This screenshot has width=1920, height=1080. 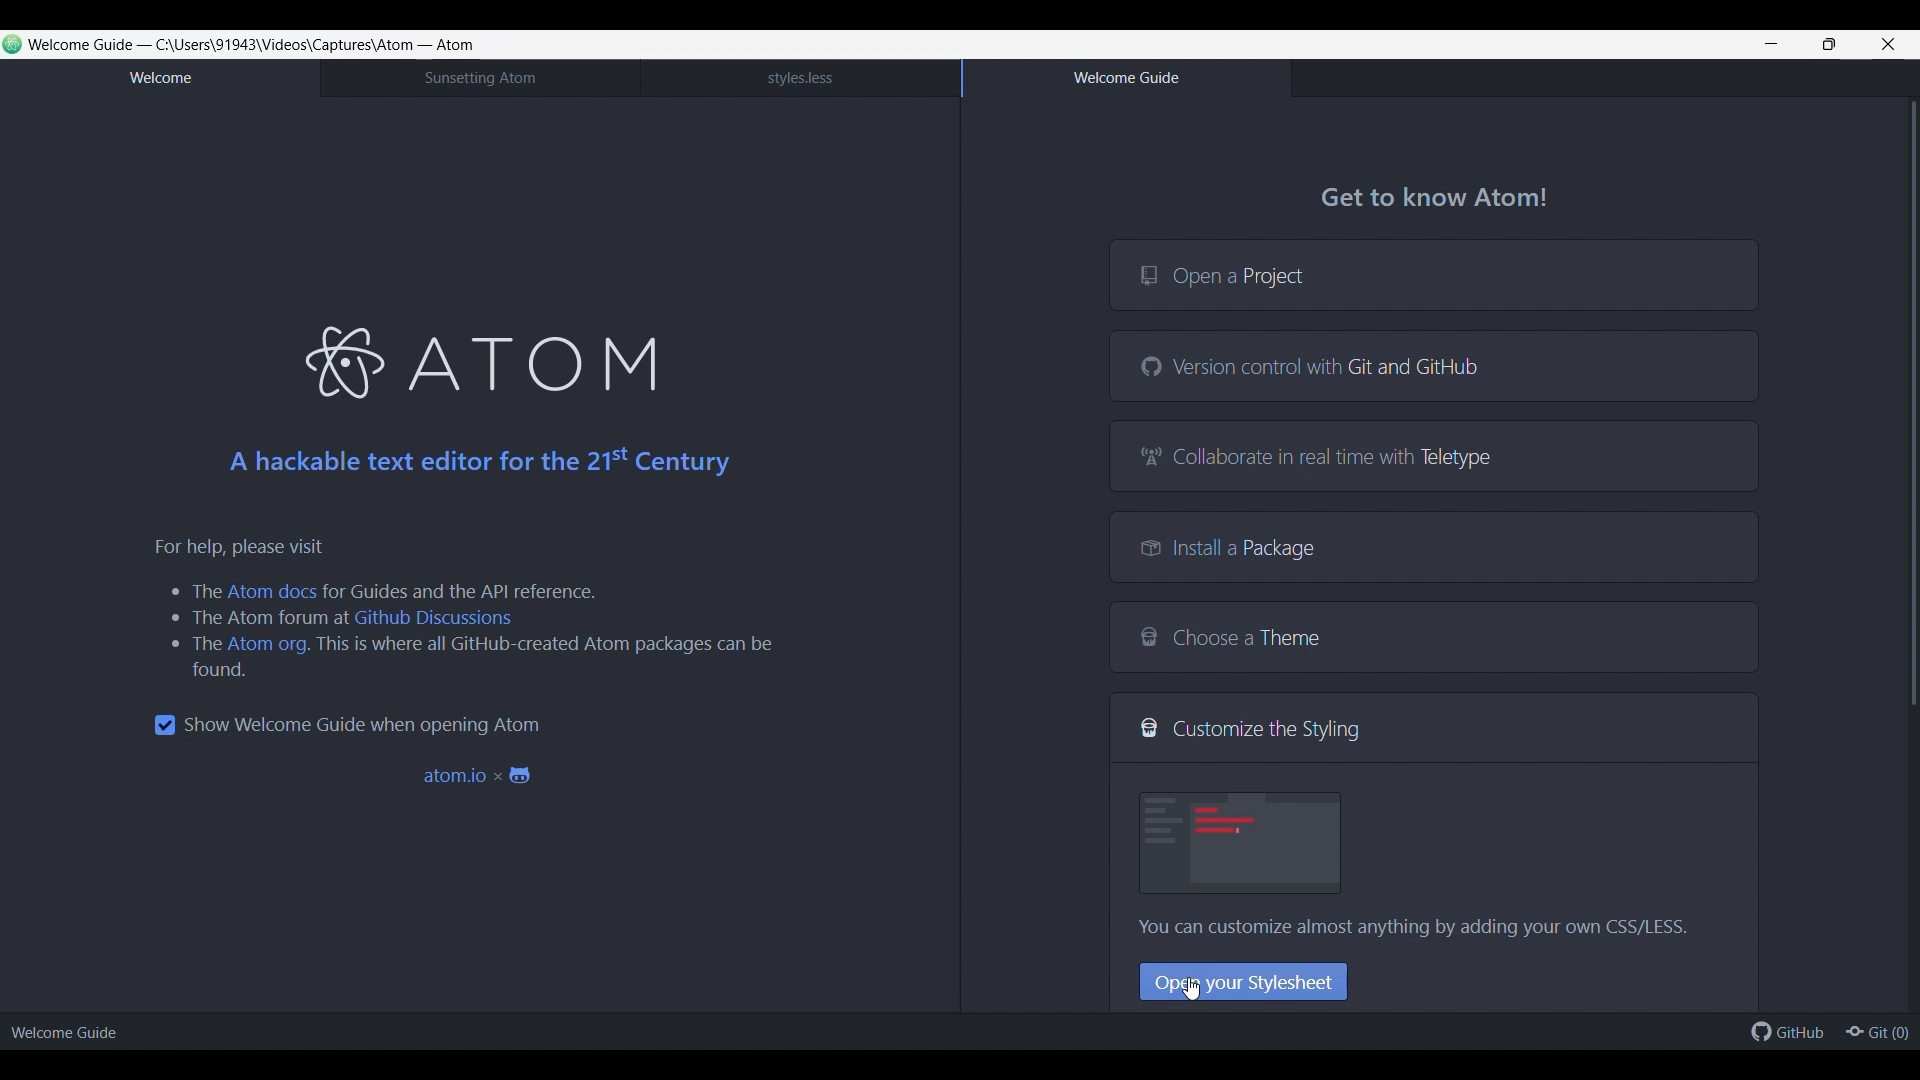 What do you see at coordinates (554, 647) in the screenshot?
I see `this is where all GitHub-created Atom packages can be` at bounding box center [554, 647].